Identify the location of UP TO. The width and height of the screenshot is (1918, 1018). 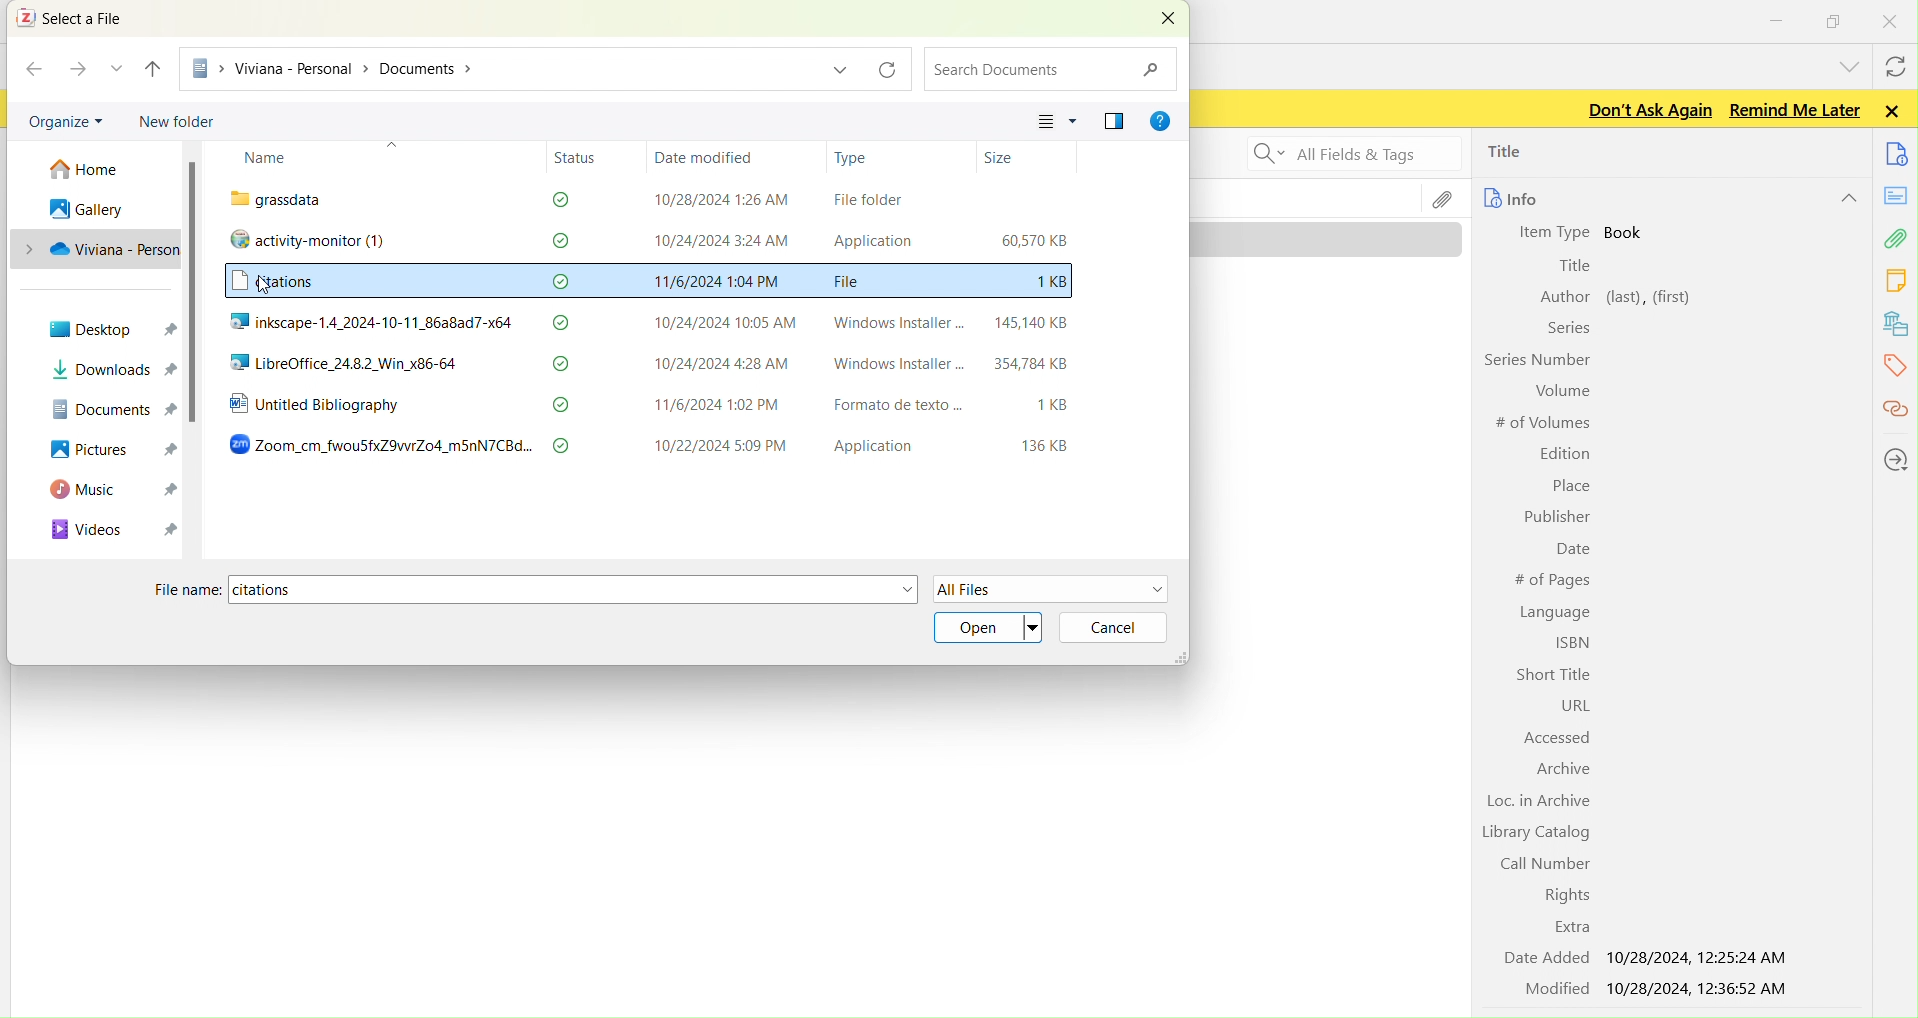
(154, 68).